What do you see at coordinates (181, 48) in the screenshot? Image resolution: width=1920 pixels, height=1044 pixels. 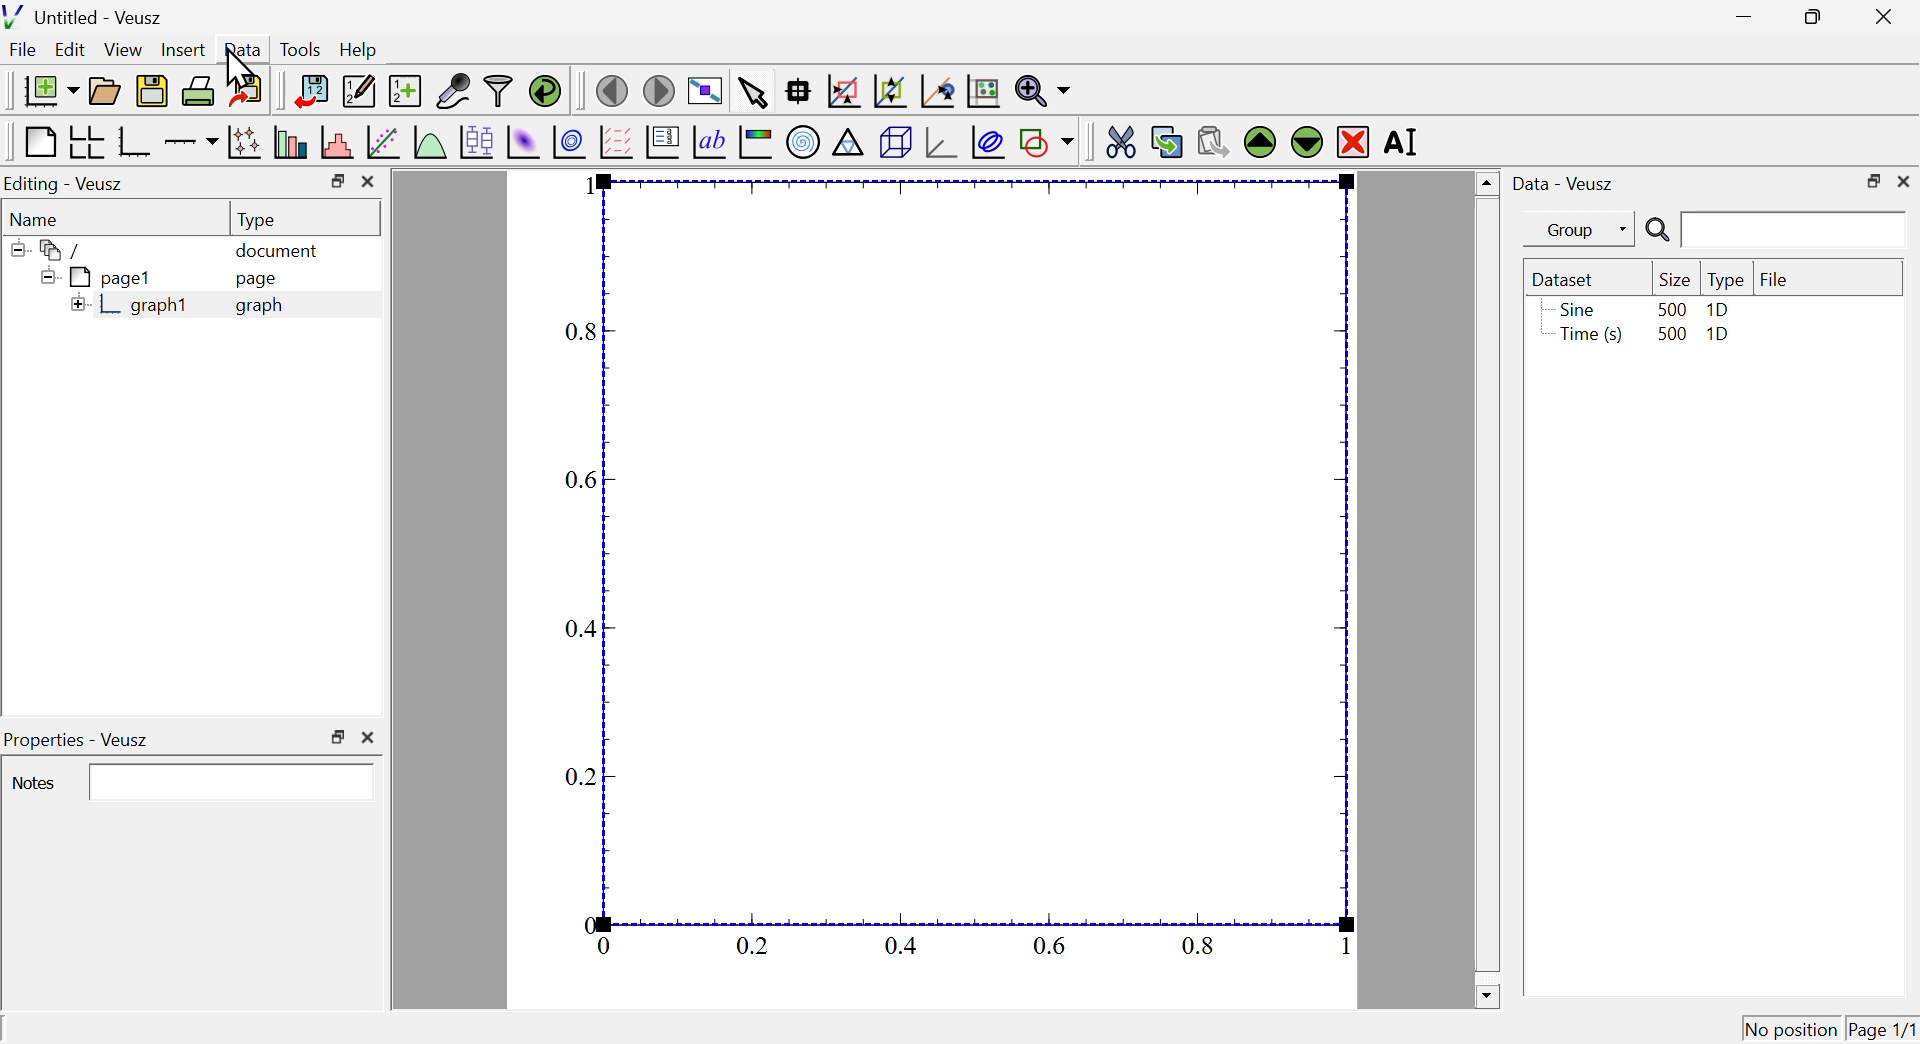 I see `Insert` at bounding box center [181, 48].